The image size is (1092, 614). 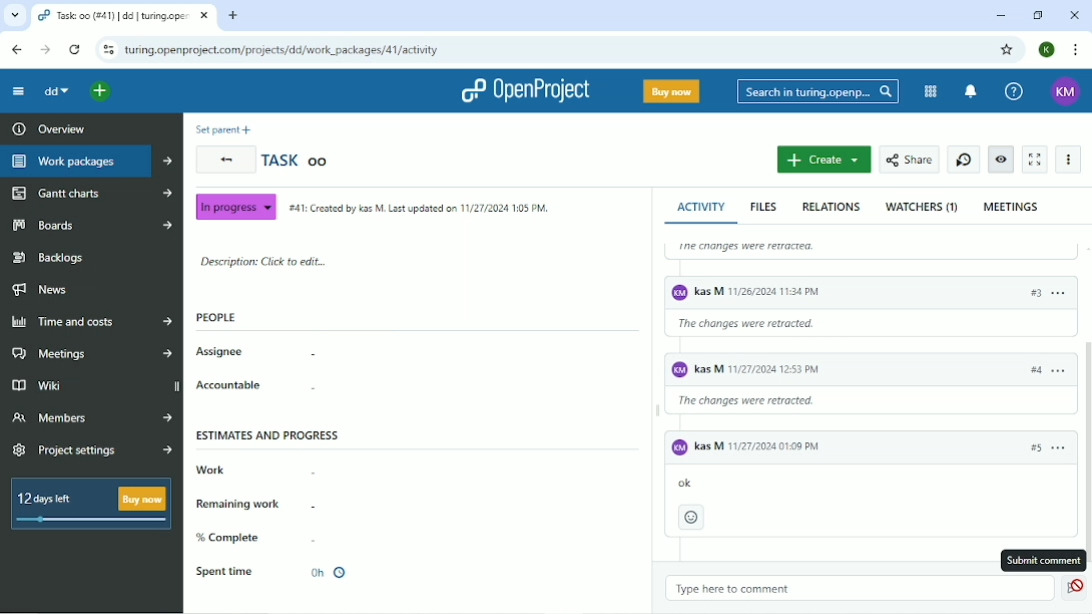 I want to click on News, so click(x=40, y=290).